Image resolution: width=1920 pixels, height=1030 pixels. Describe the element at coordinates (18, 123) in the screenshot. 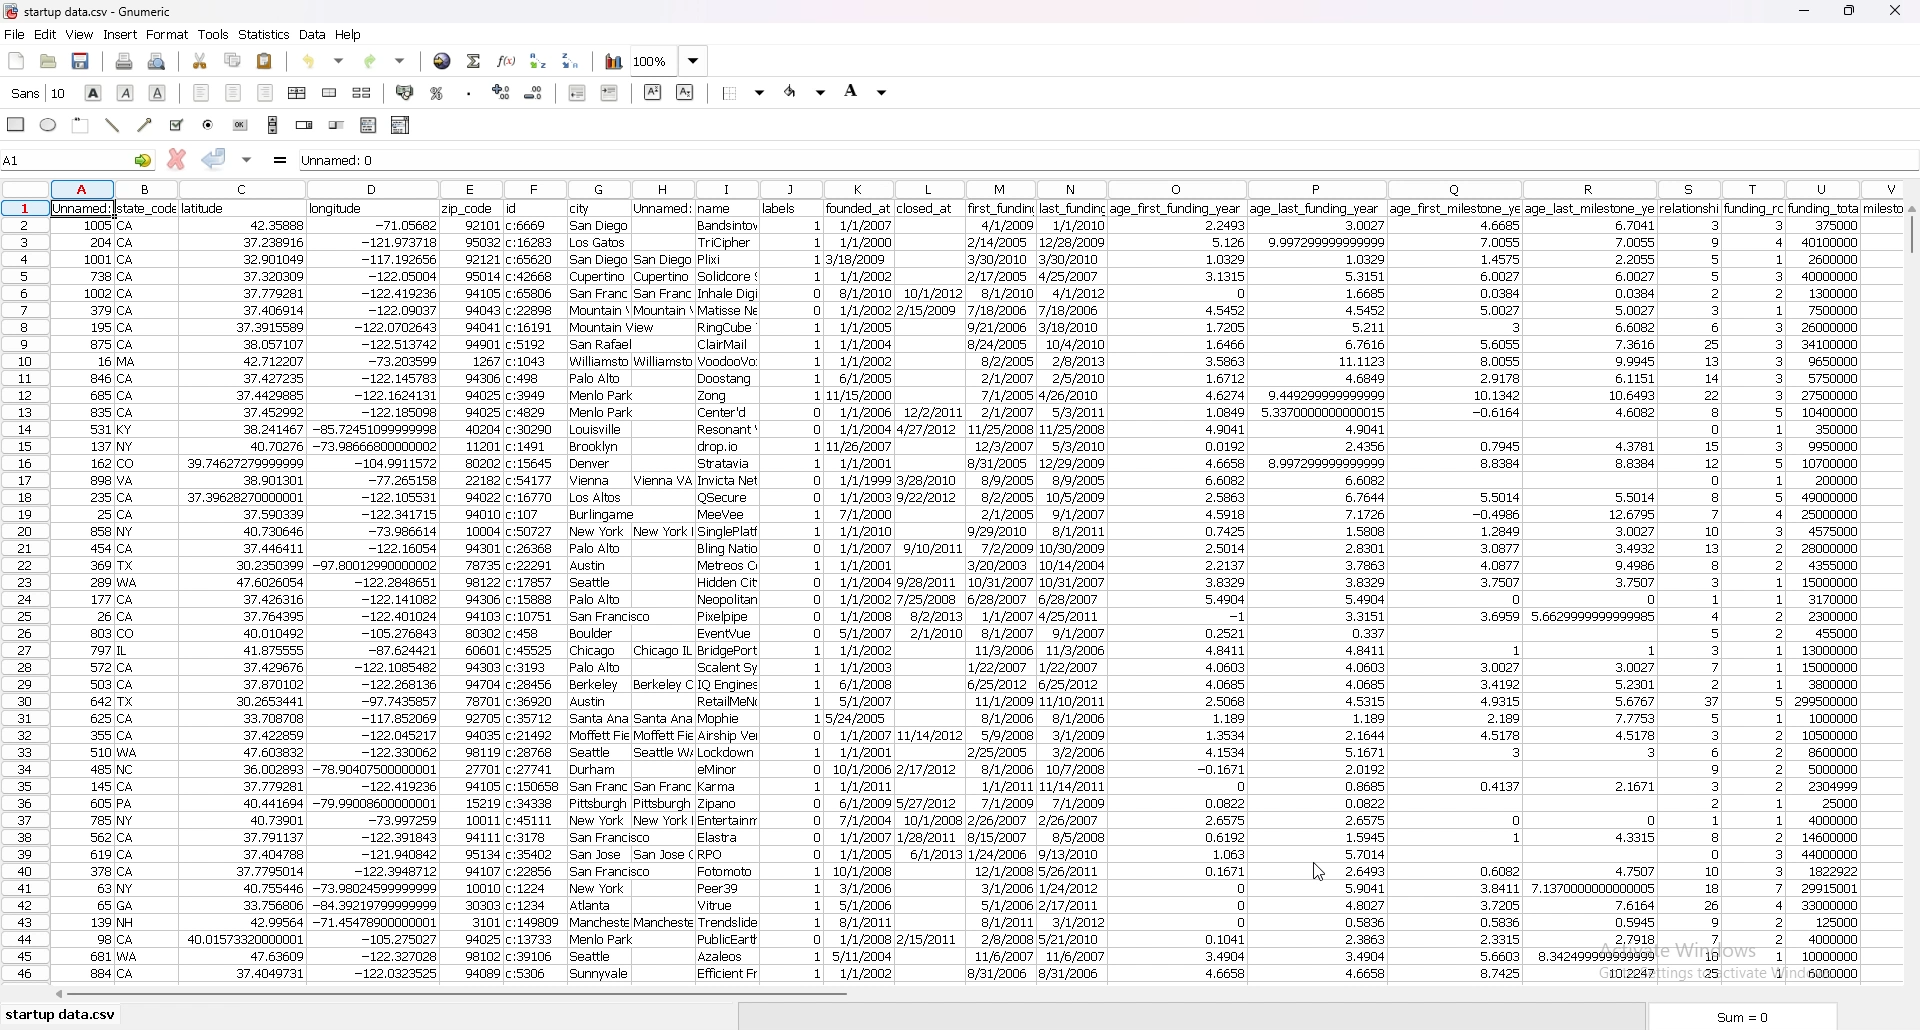

I see `rectangle` at that location.